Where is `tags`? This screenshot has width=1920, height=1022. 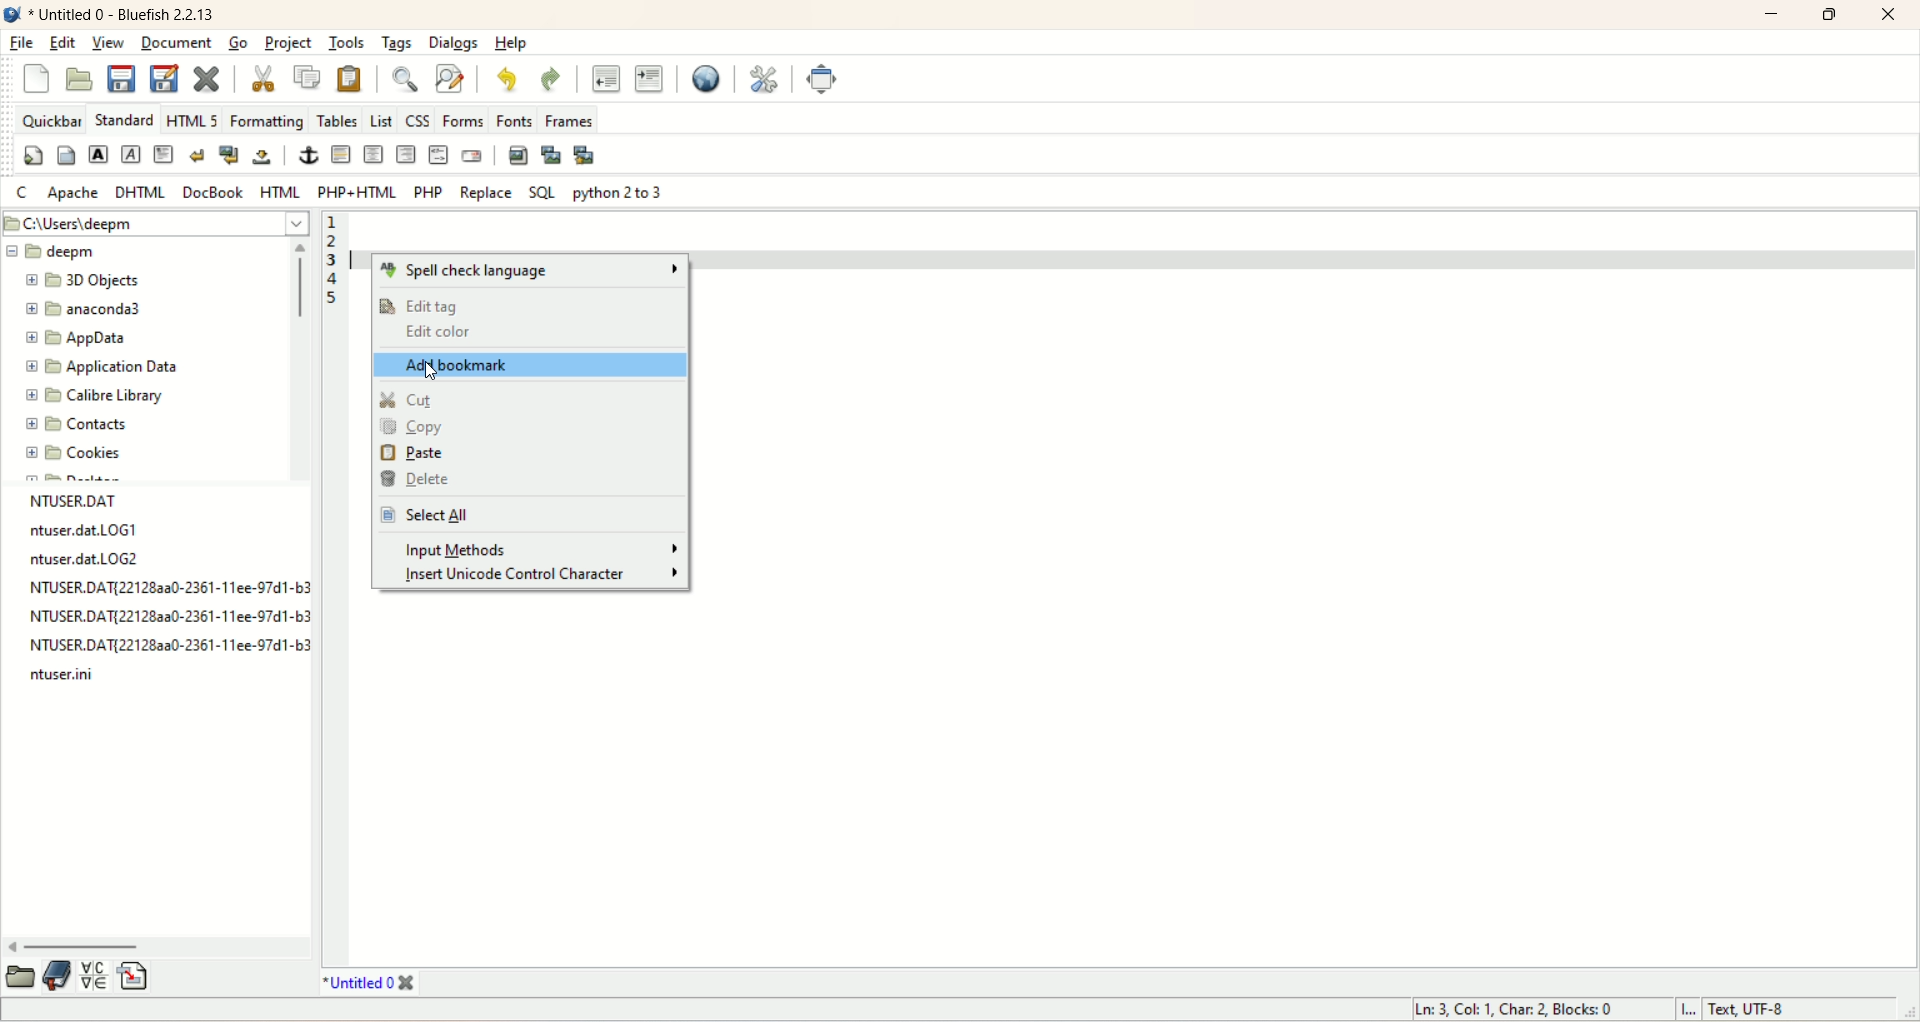
tags is located at coordinates (397, 42).